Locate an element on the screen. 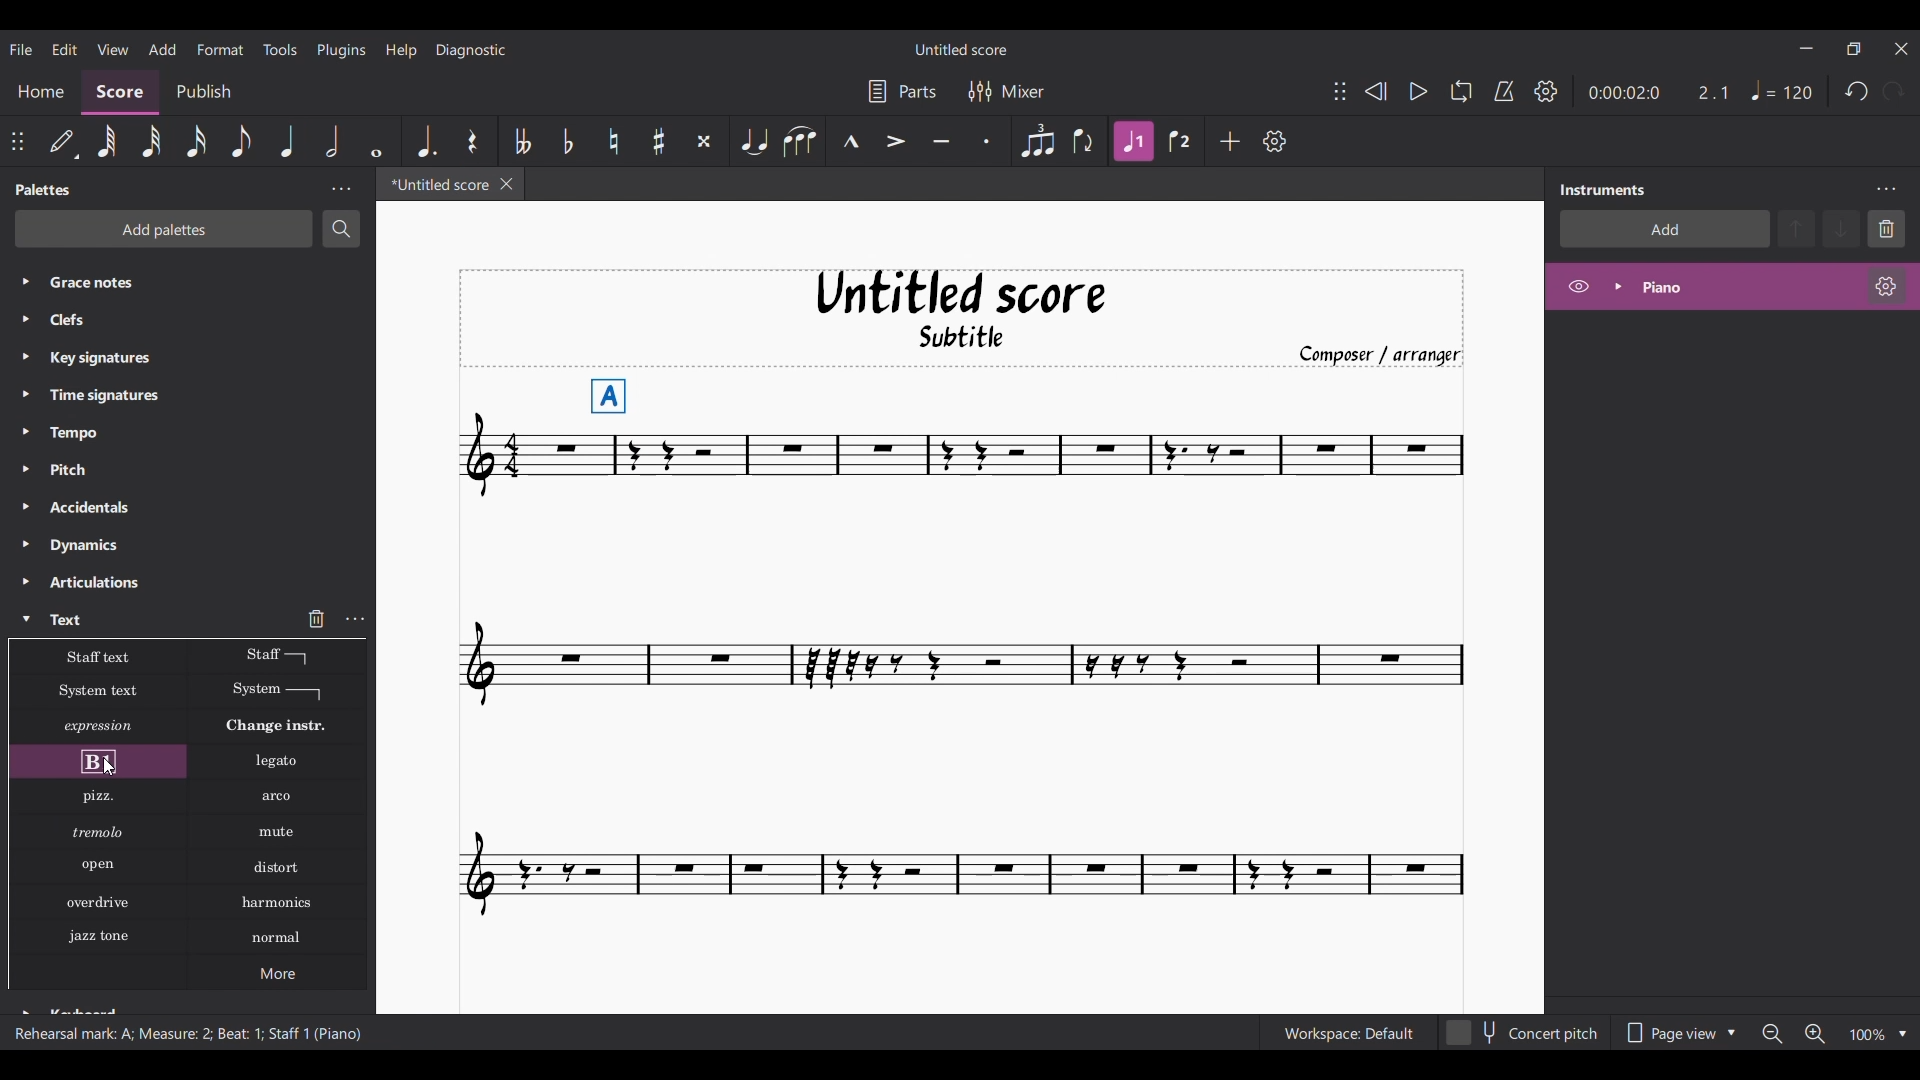 The width and height of the screenshot is (1920, 1080). Marcato is located at coordinates (851, 140).